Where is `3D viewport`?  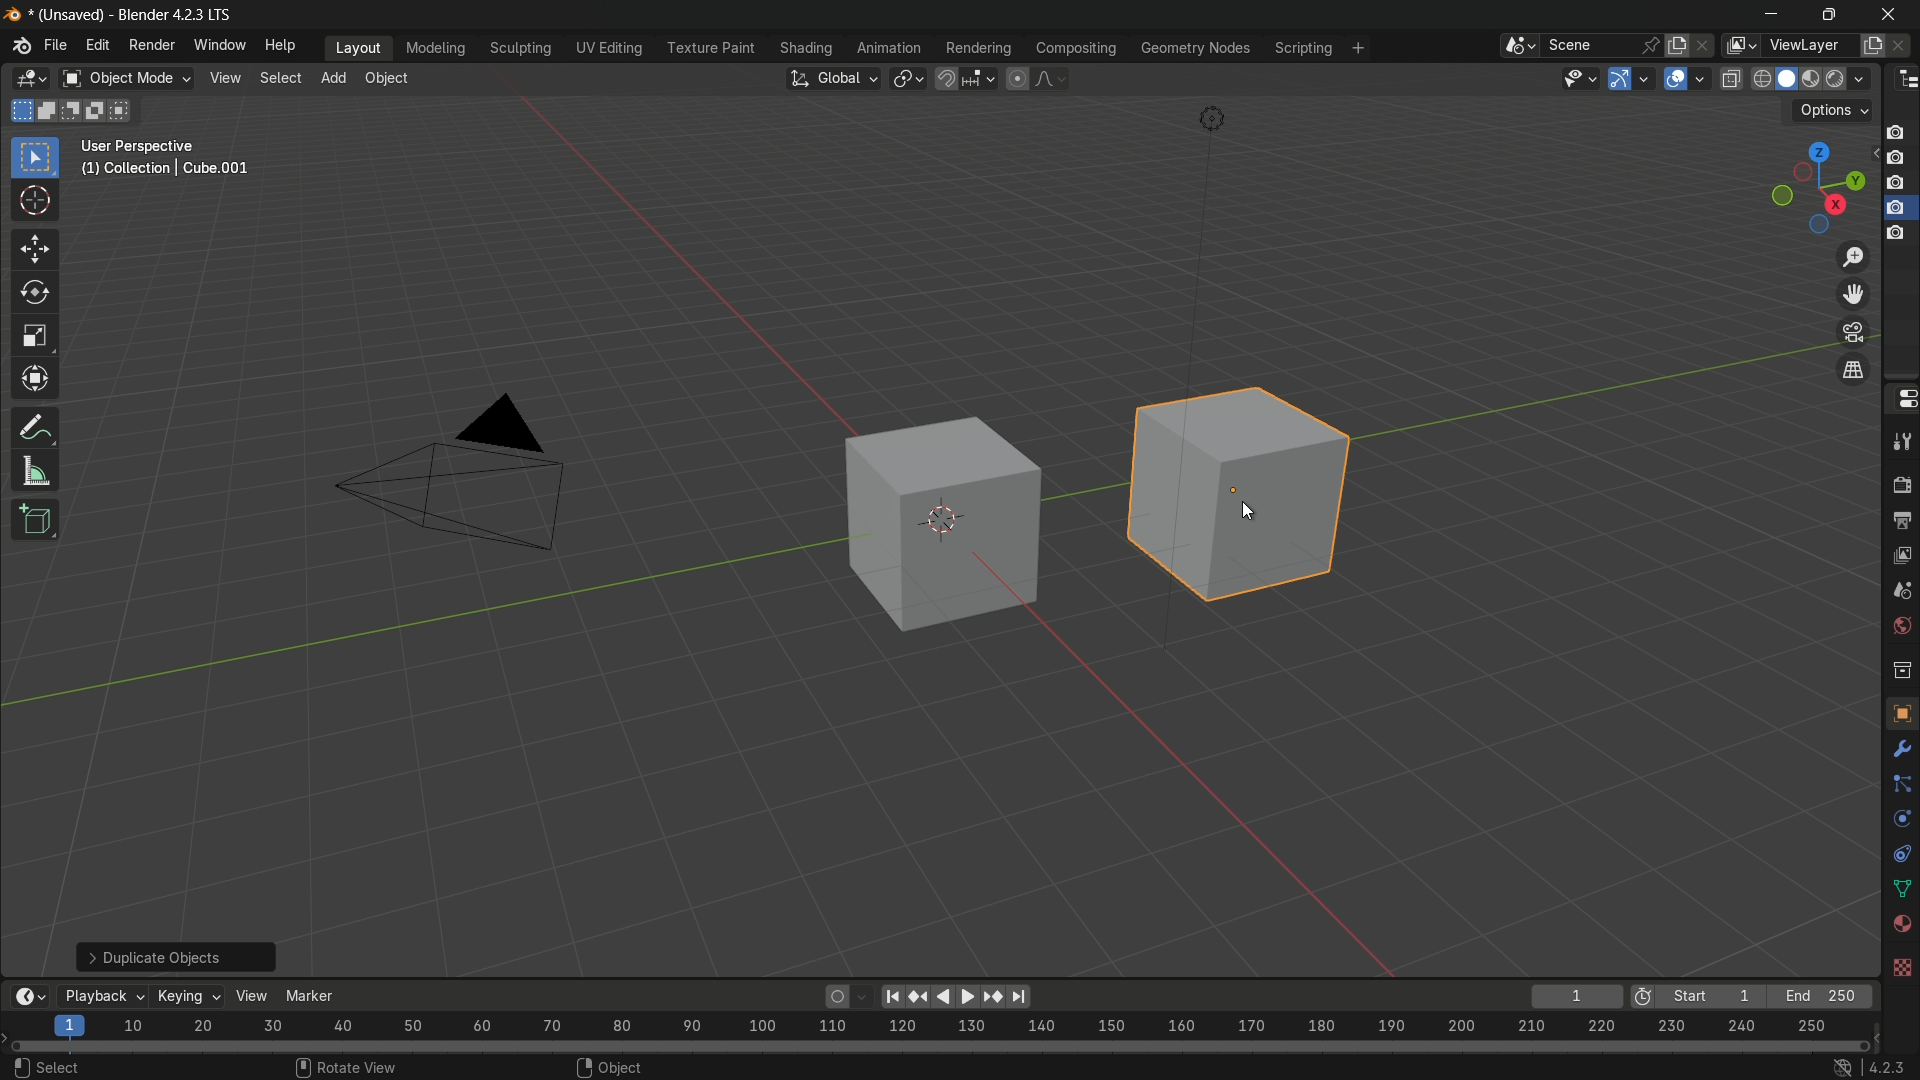
3D viewport is located at coordinates (31, 80).